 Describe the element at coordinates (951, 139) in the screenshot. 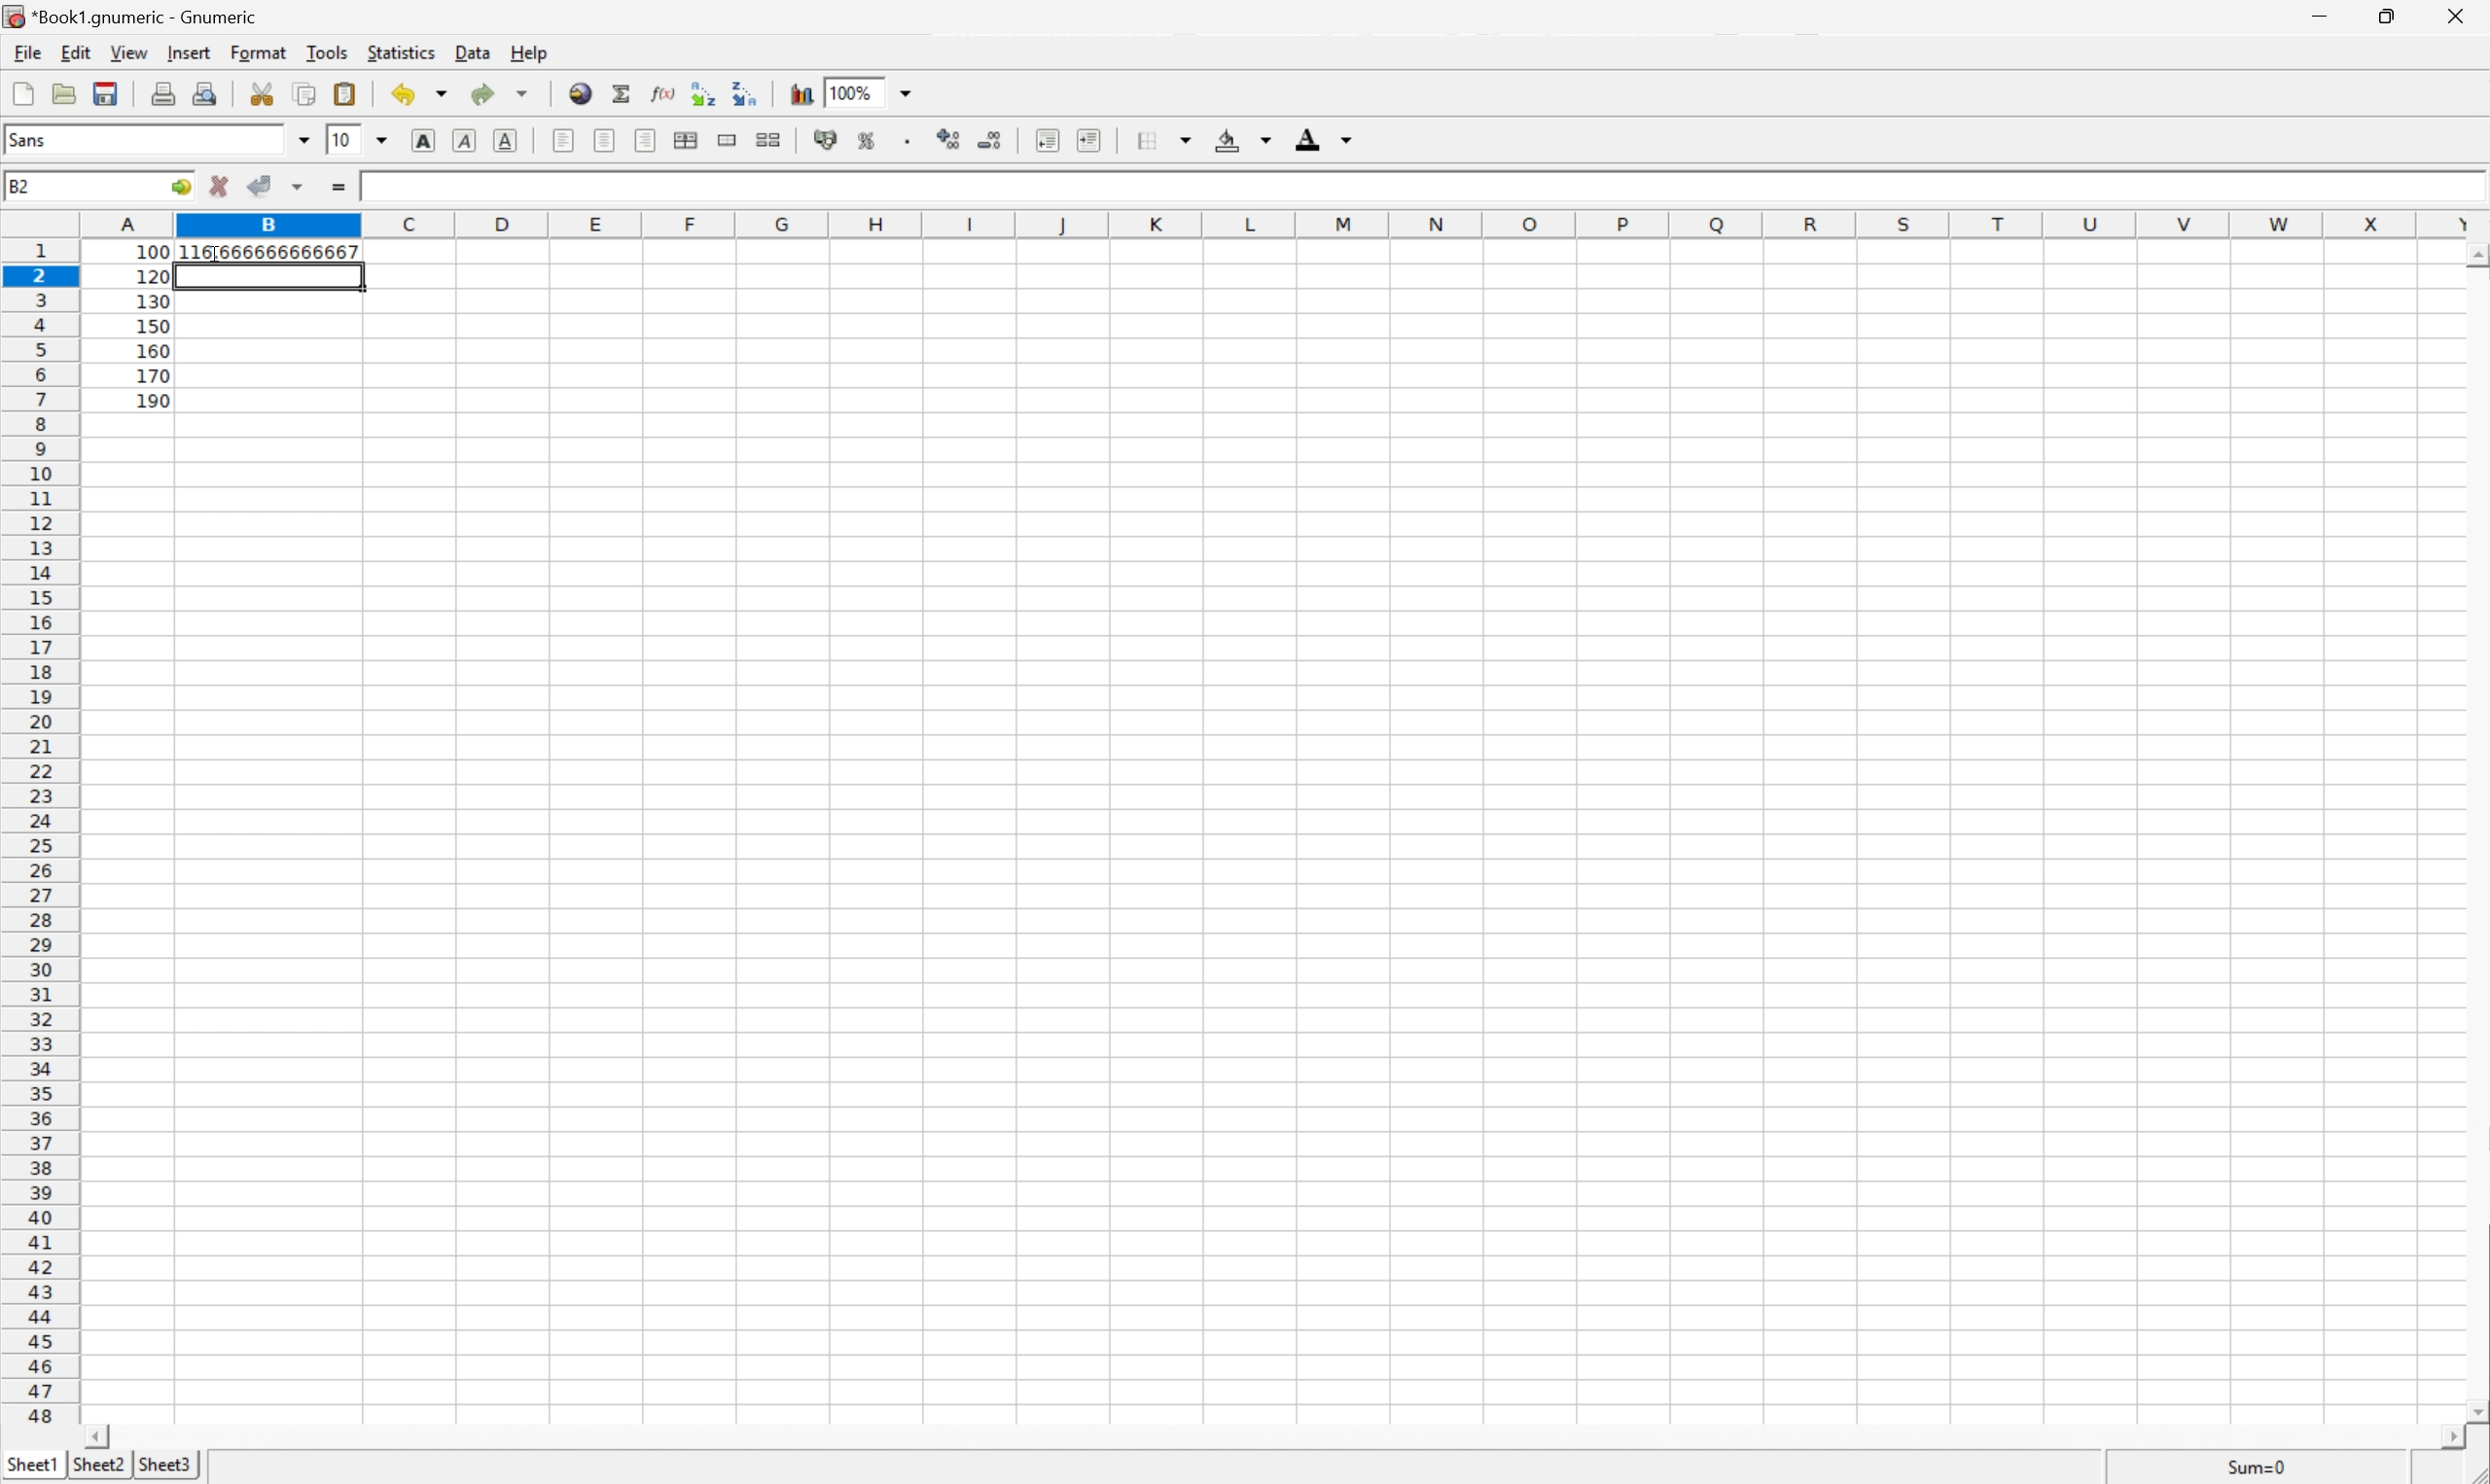

I see `Increase the number of decimals displayed` at that location.